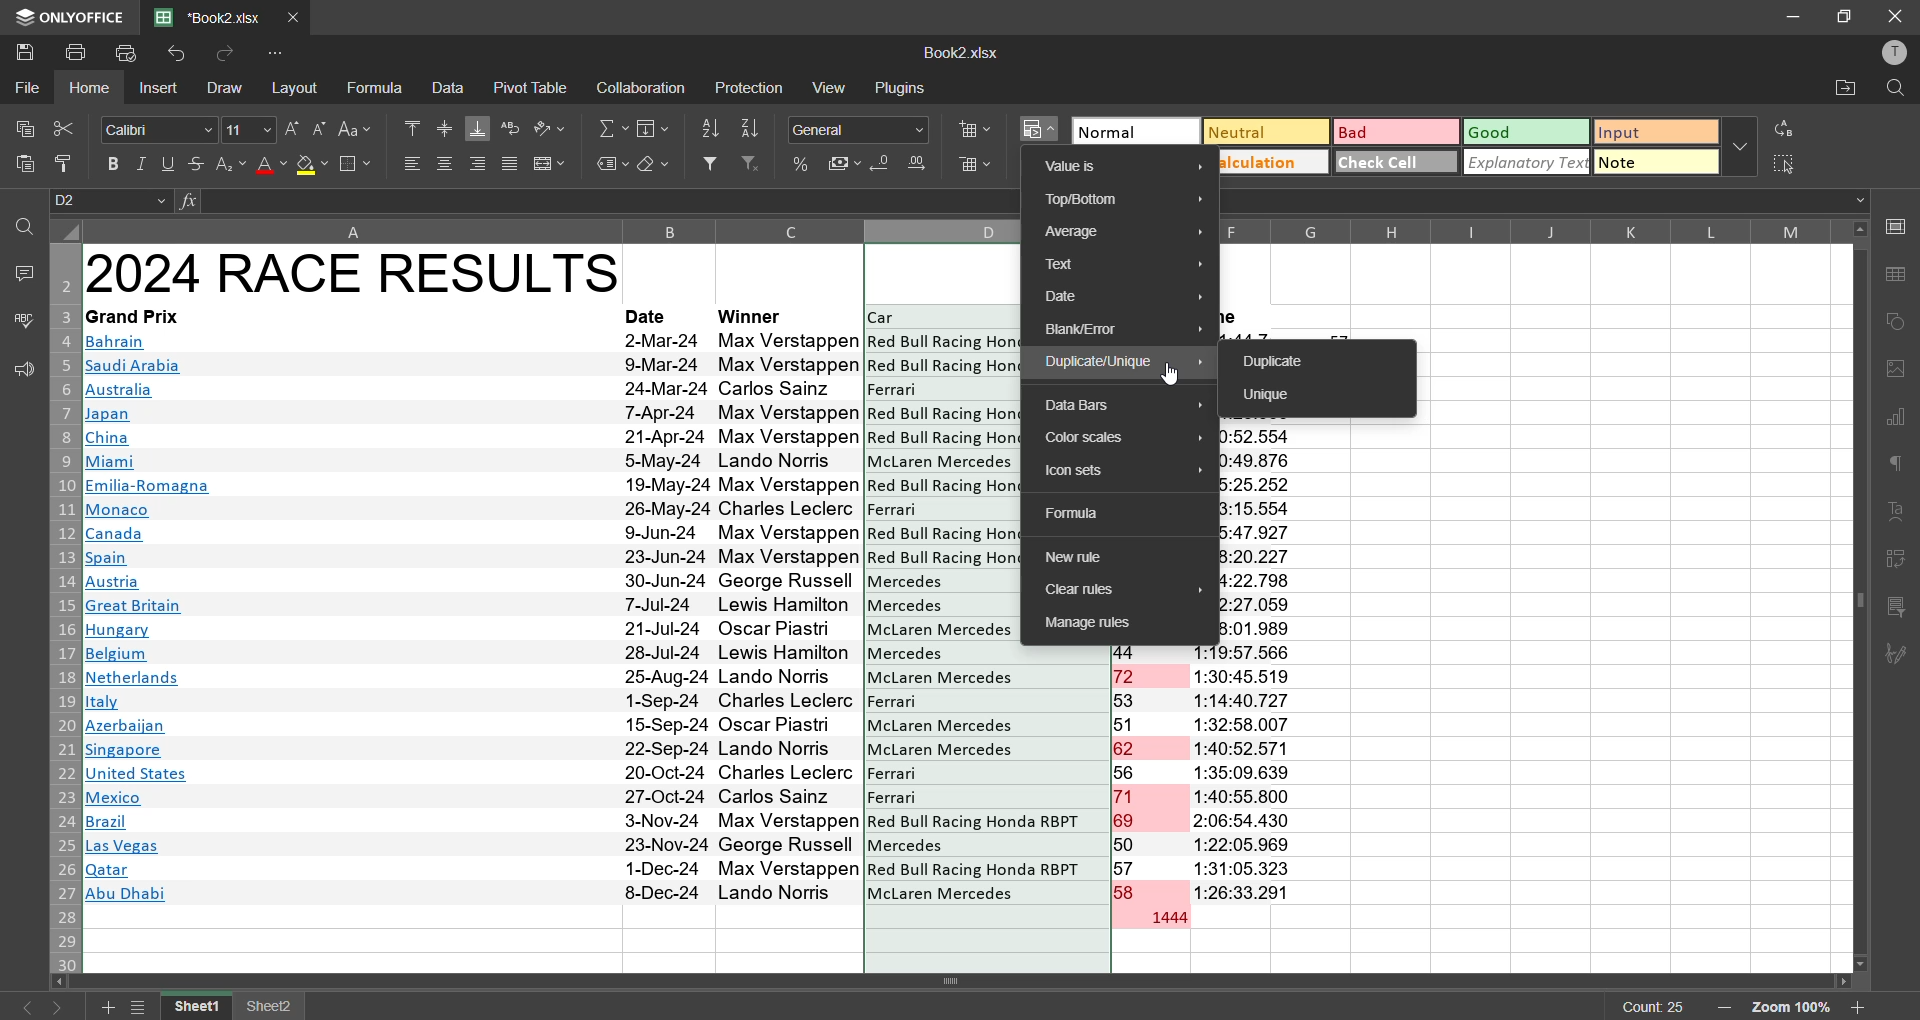  What do you see at coordinates (222, 87) in the screenshot?
I see `draw` at bounding box center [222, 87].